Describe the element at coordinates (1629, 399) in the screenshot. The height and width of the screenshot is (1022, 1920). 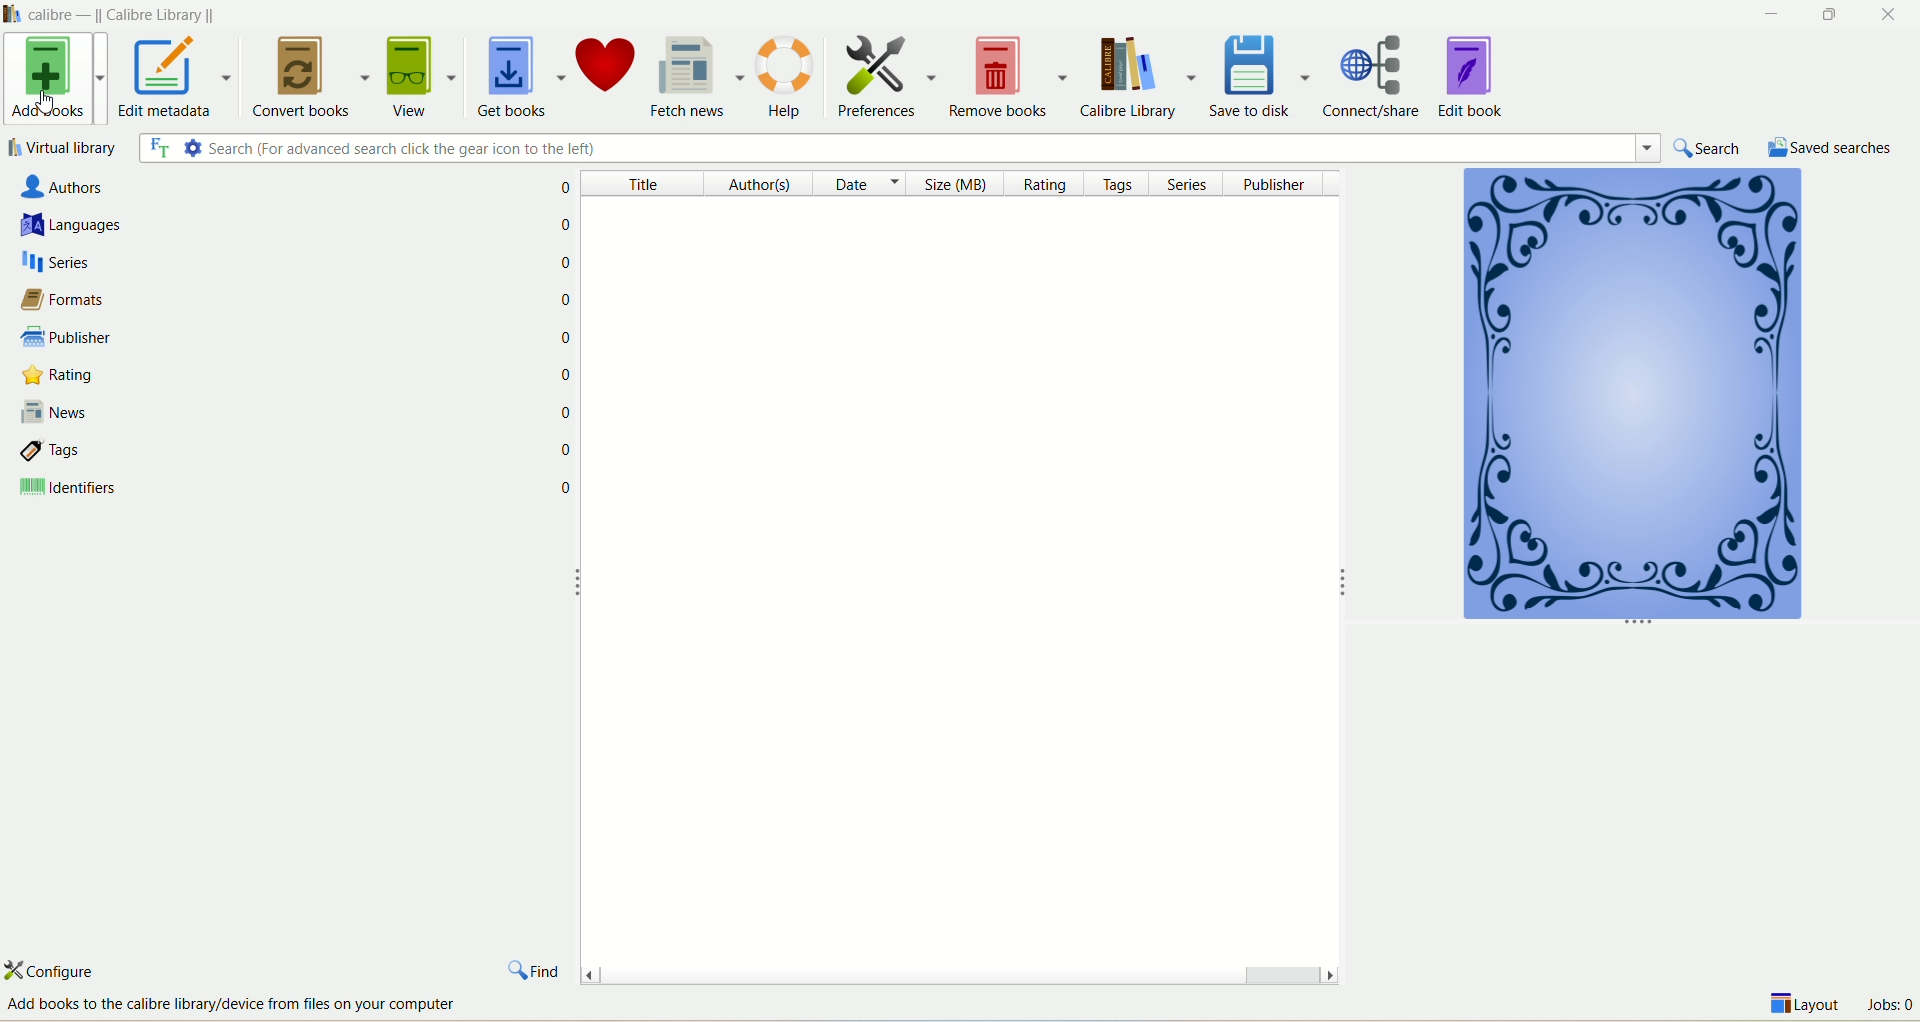
I see `book` at that location.